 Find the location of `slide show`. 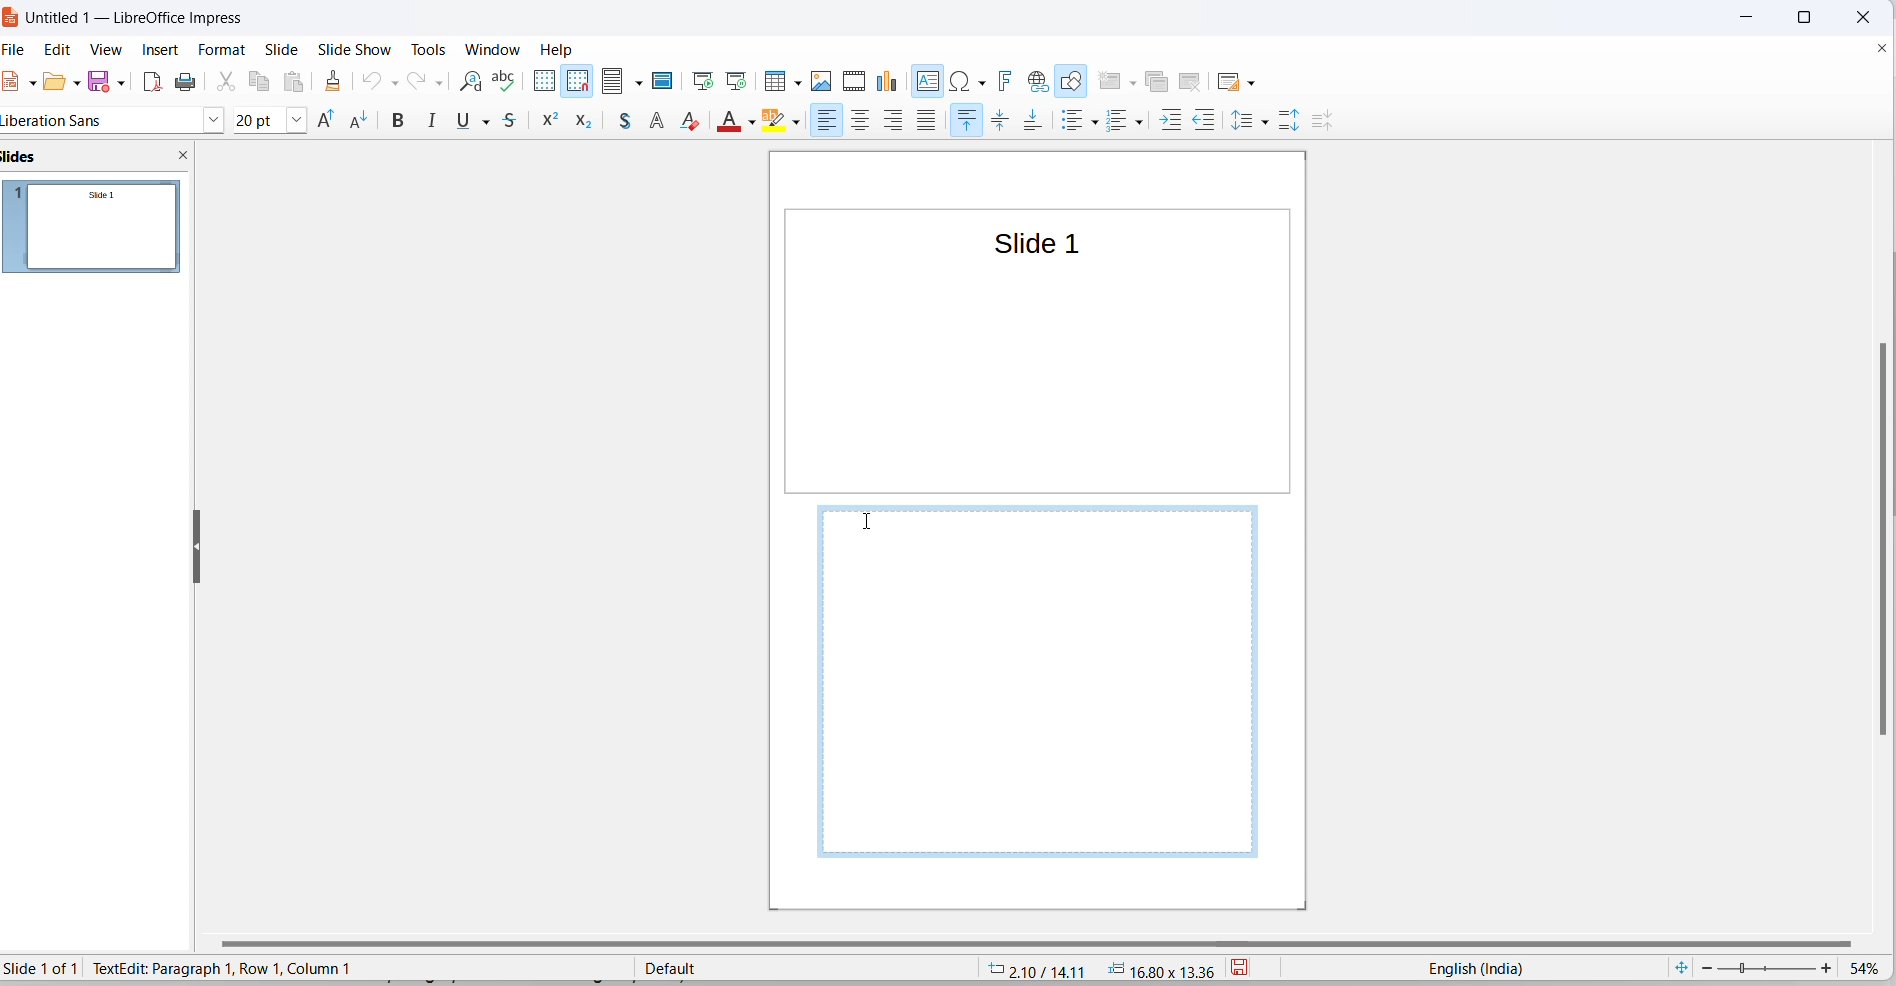

slide show is located at coordinates (355, 50).